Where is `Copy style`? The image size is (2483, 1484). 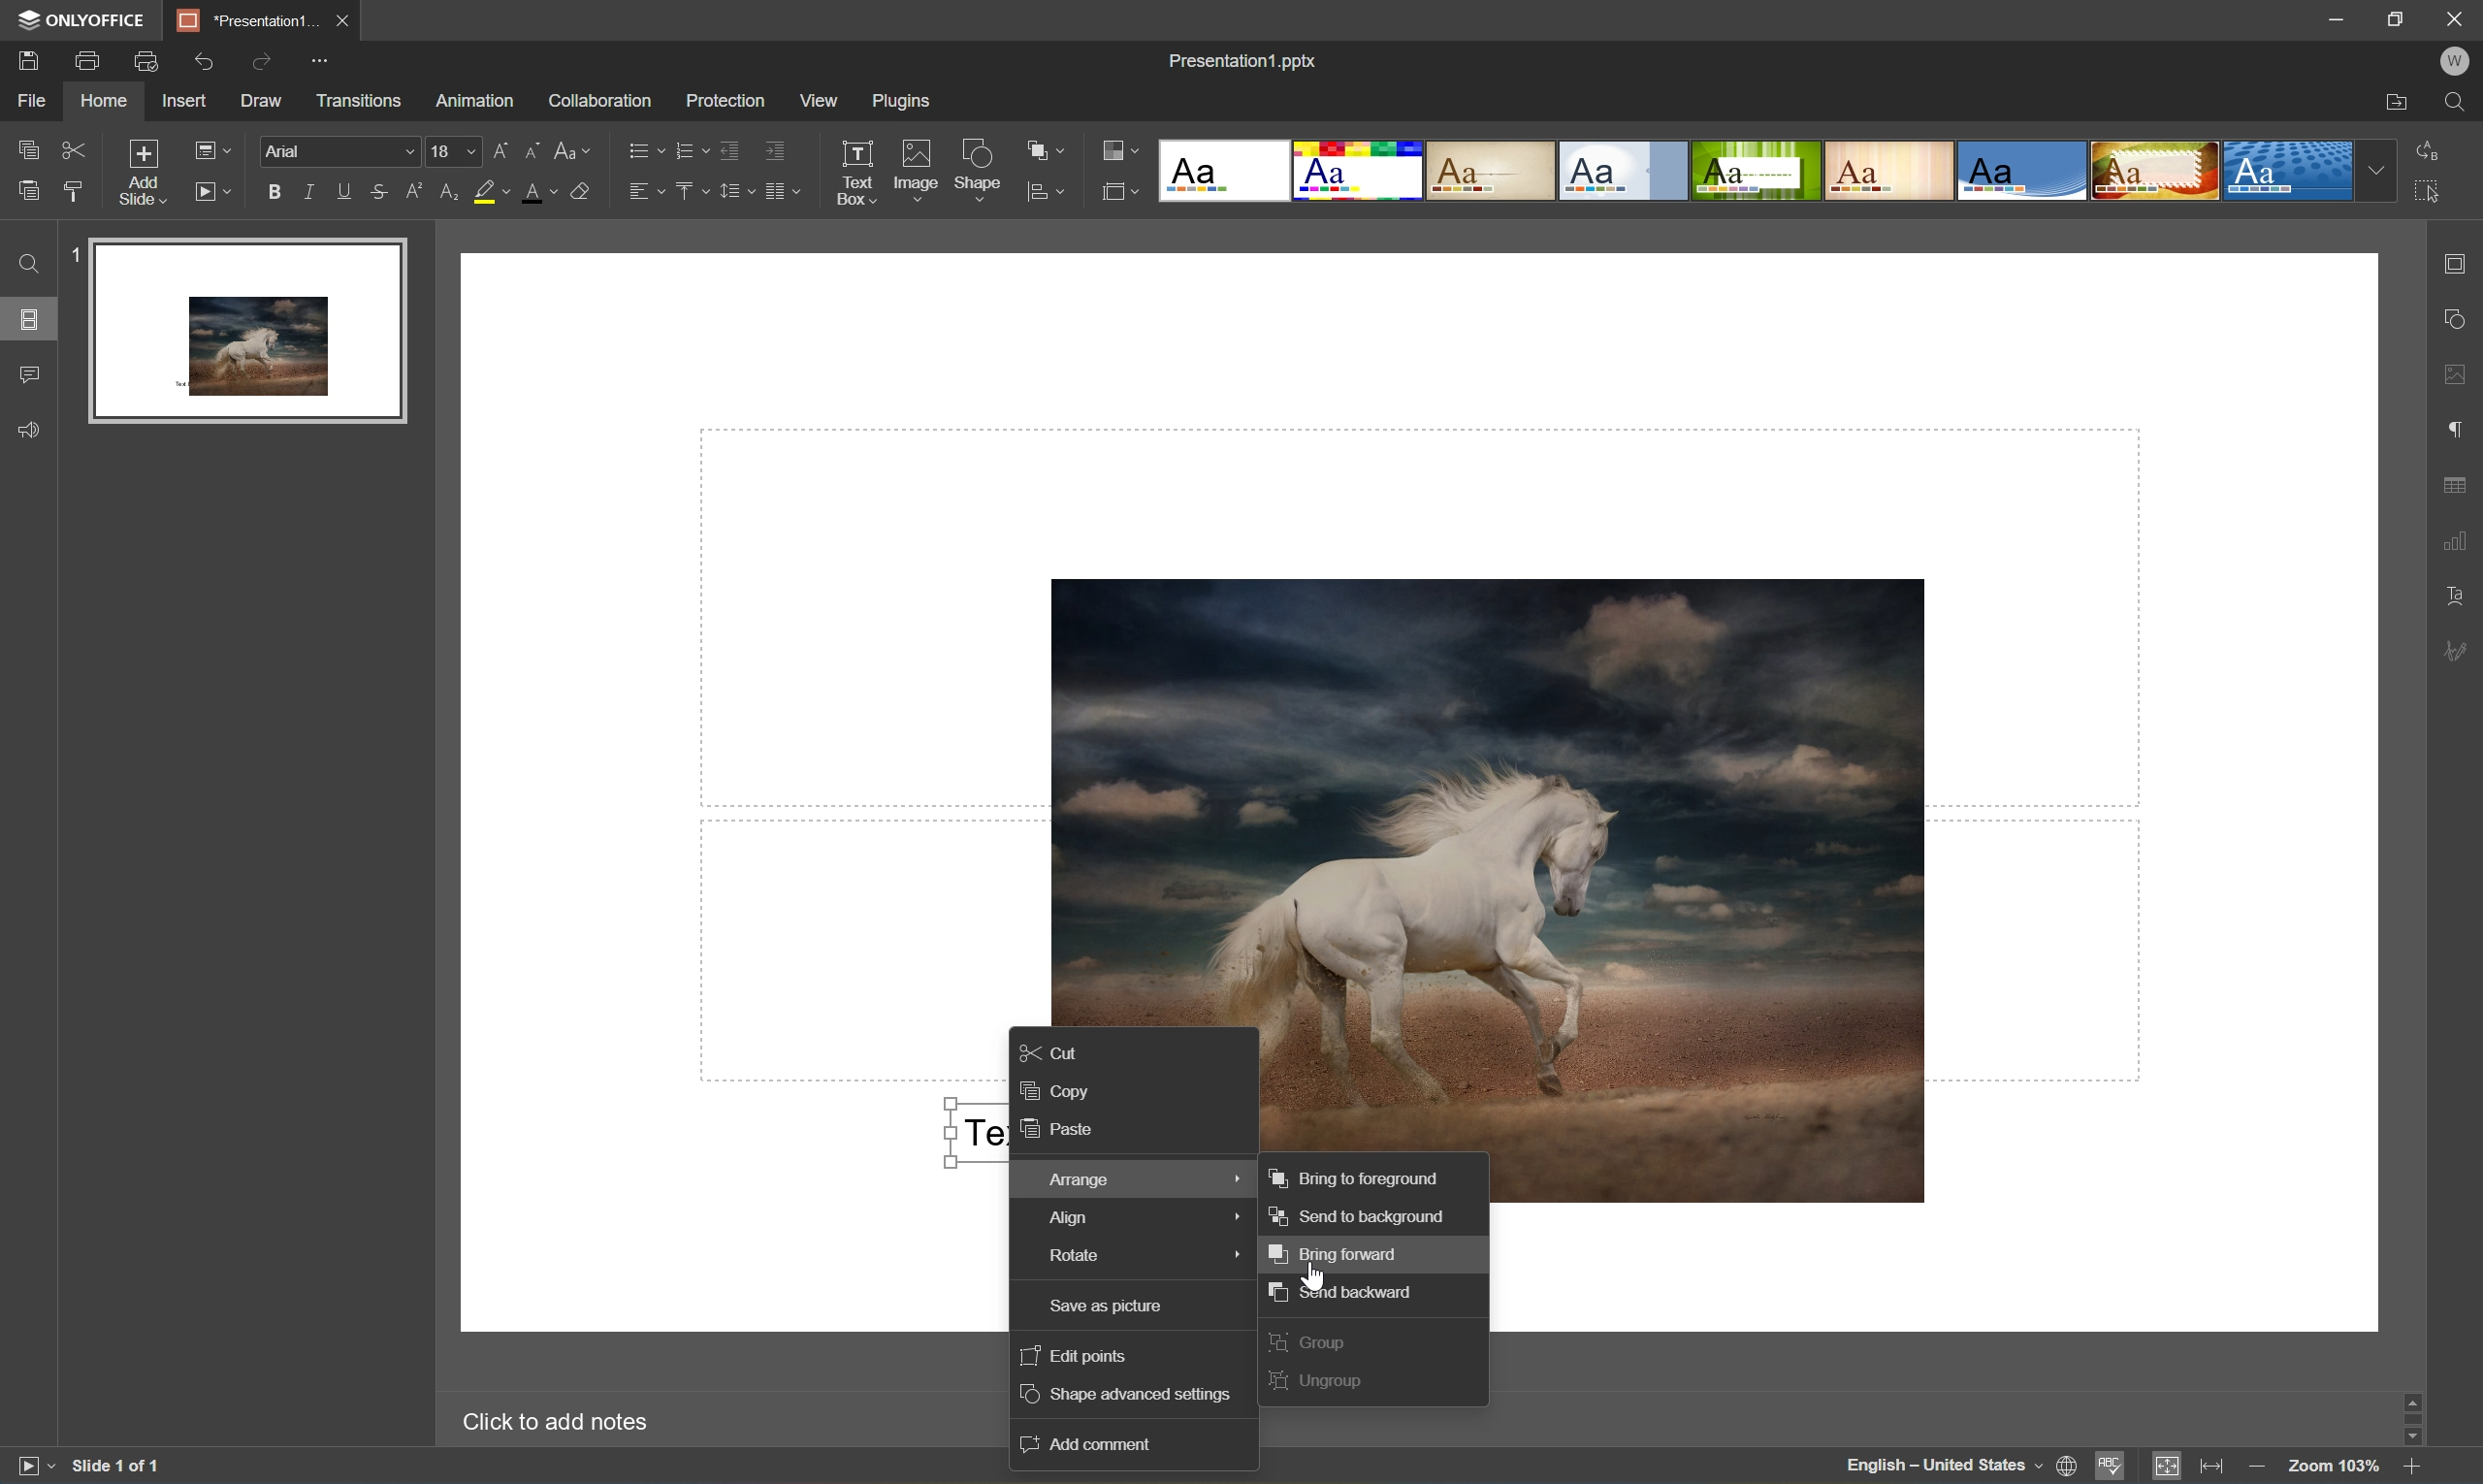 Copy style is located at coordinates (72, 190).